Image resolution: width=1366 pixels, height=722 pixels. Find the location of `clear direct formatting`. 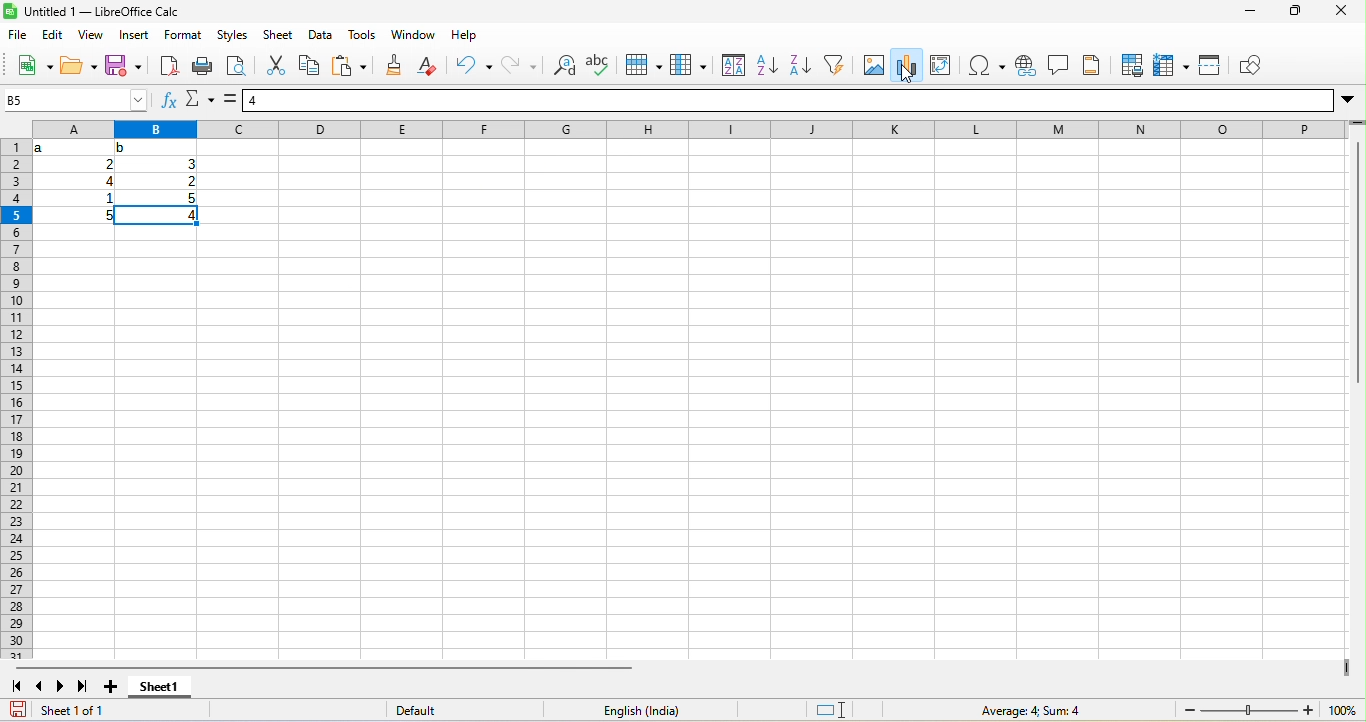

clear direct formatting is located at coordinates (427, 64).